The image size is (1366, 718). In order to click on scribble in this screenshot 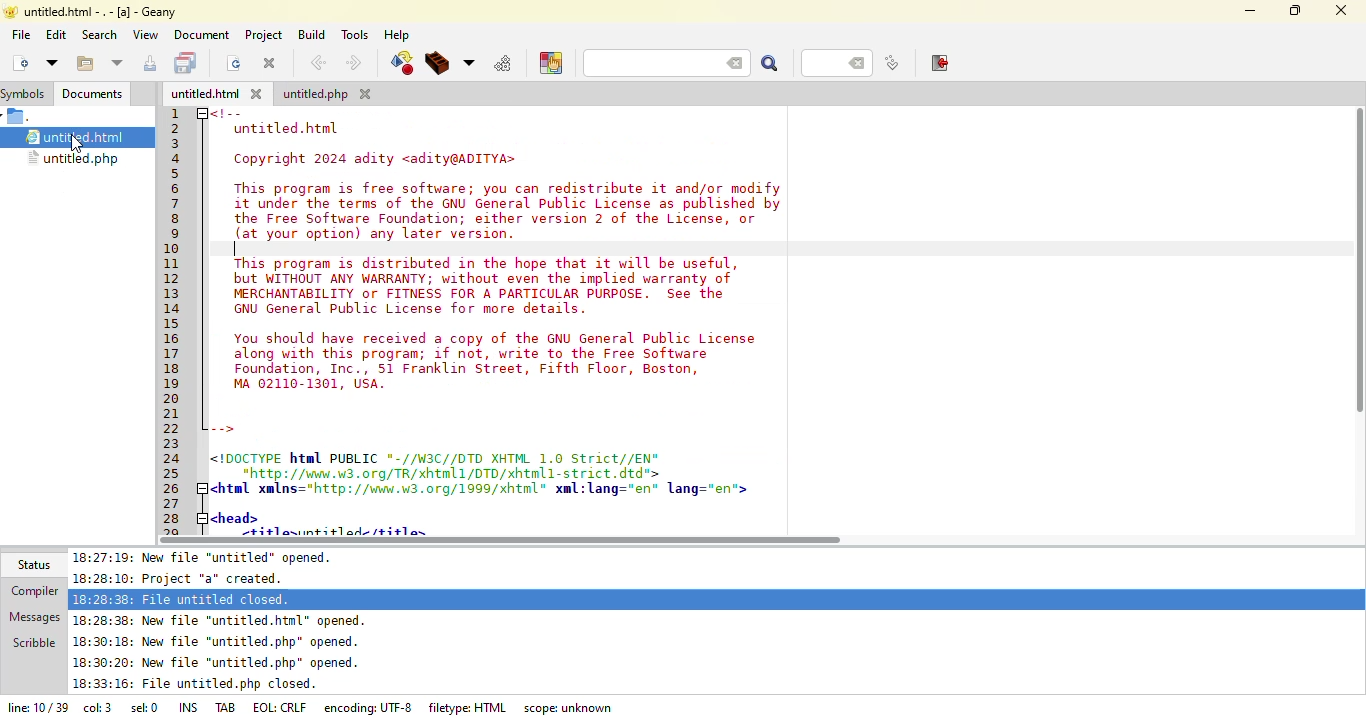, I will do `click(36, 642)`.